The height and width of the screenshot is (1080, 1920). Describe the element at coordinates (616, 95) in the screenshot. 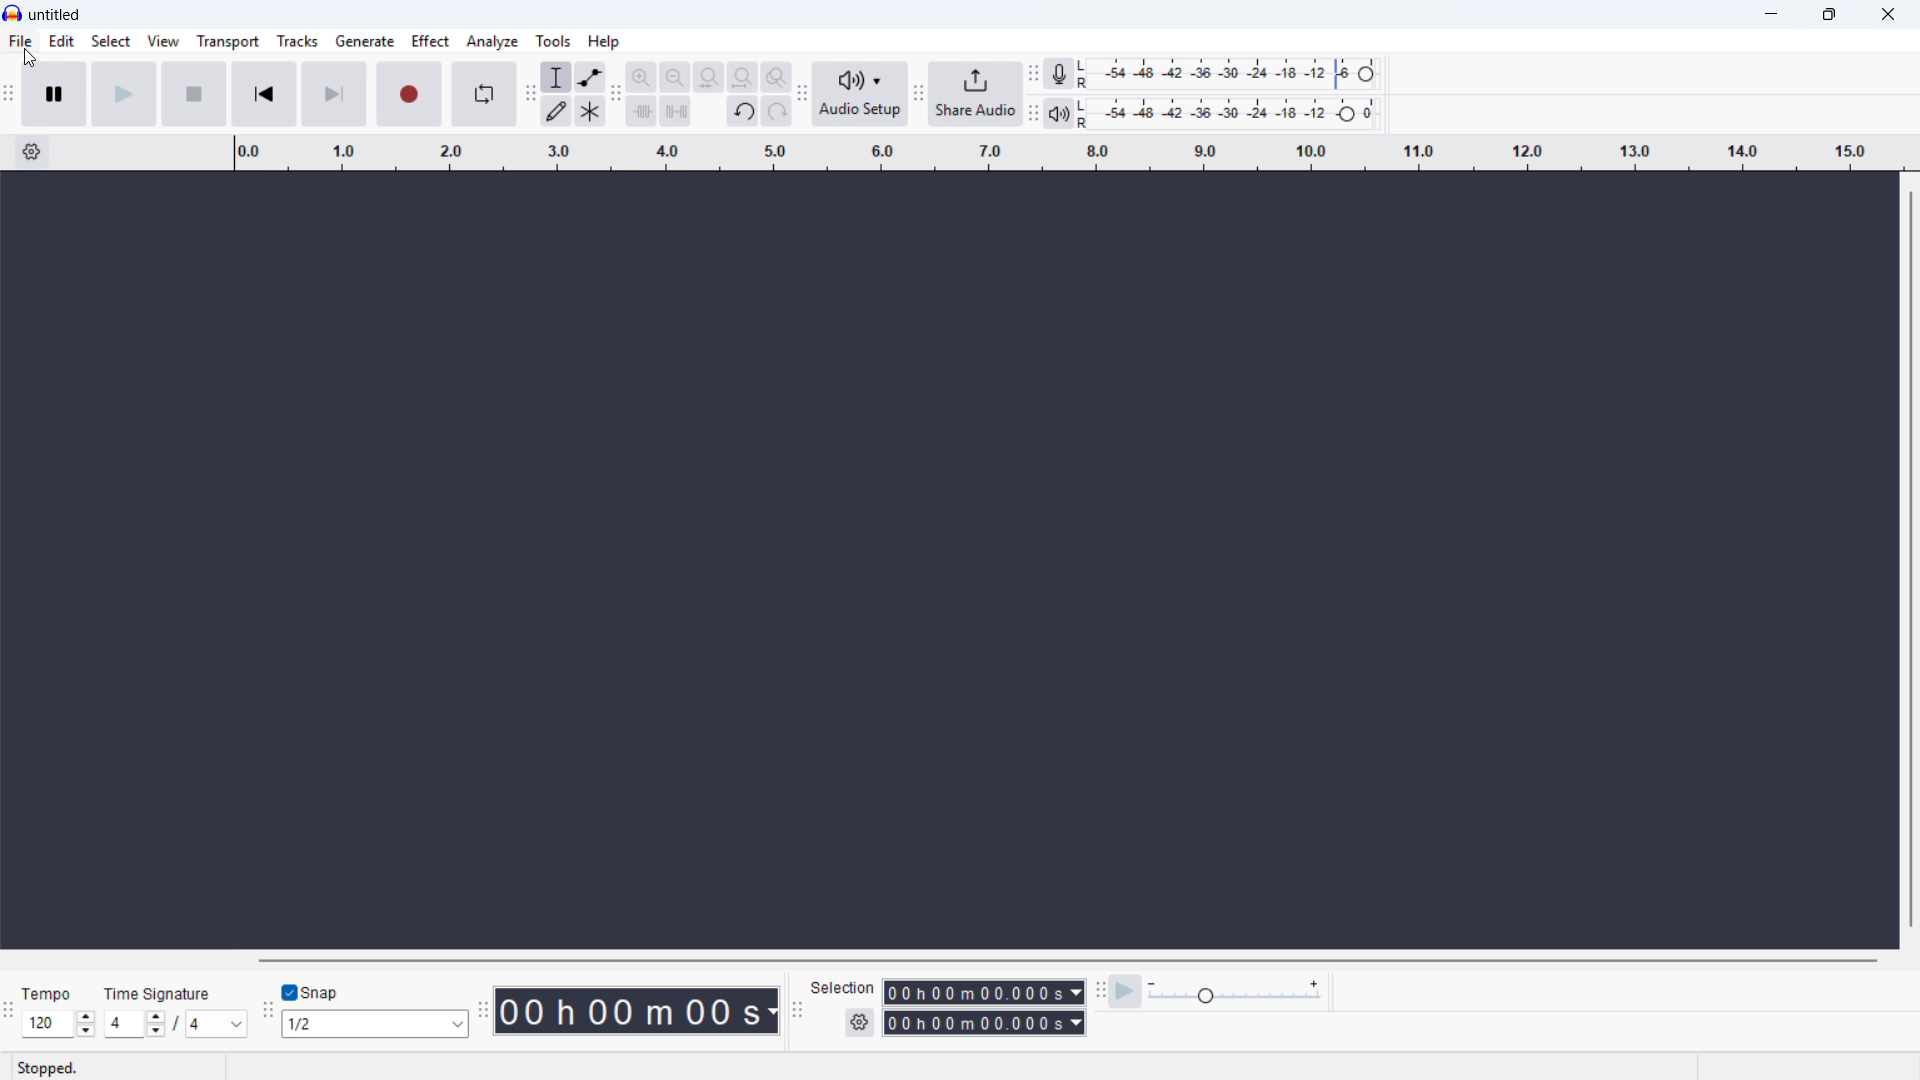

I see `Edit toolbar ` at that location.